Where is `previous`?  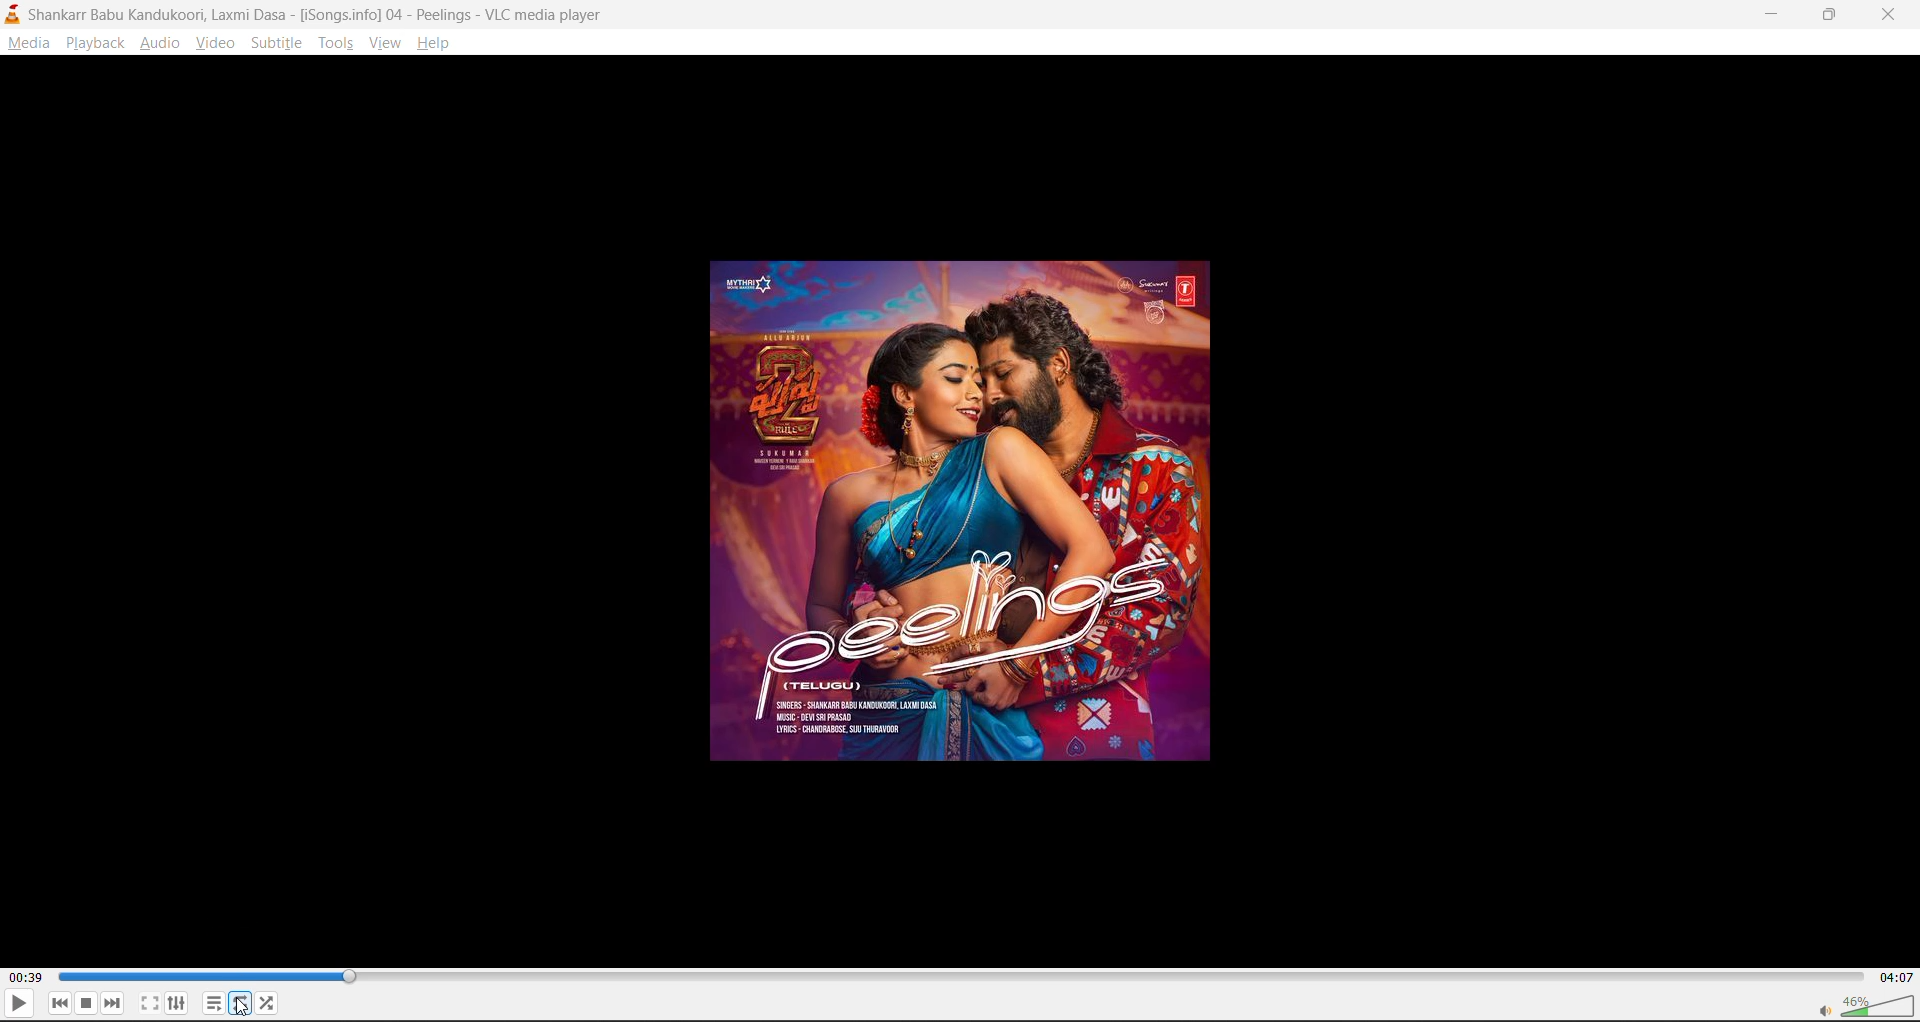 previous is located at coordinates (61, 1003).